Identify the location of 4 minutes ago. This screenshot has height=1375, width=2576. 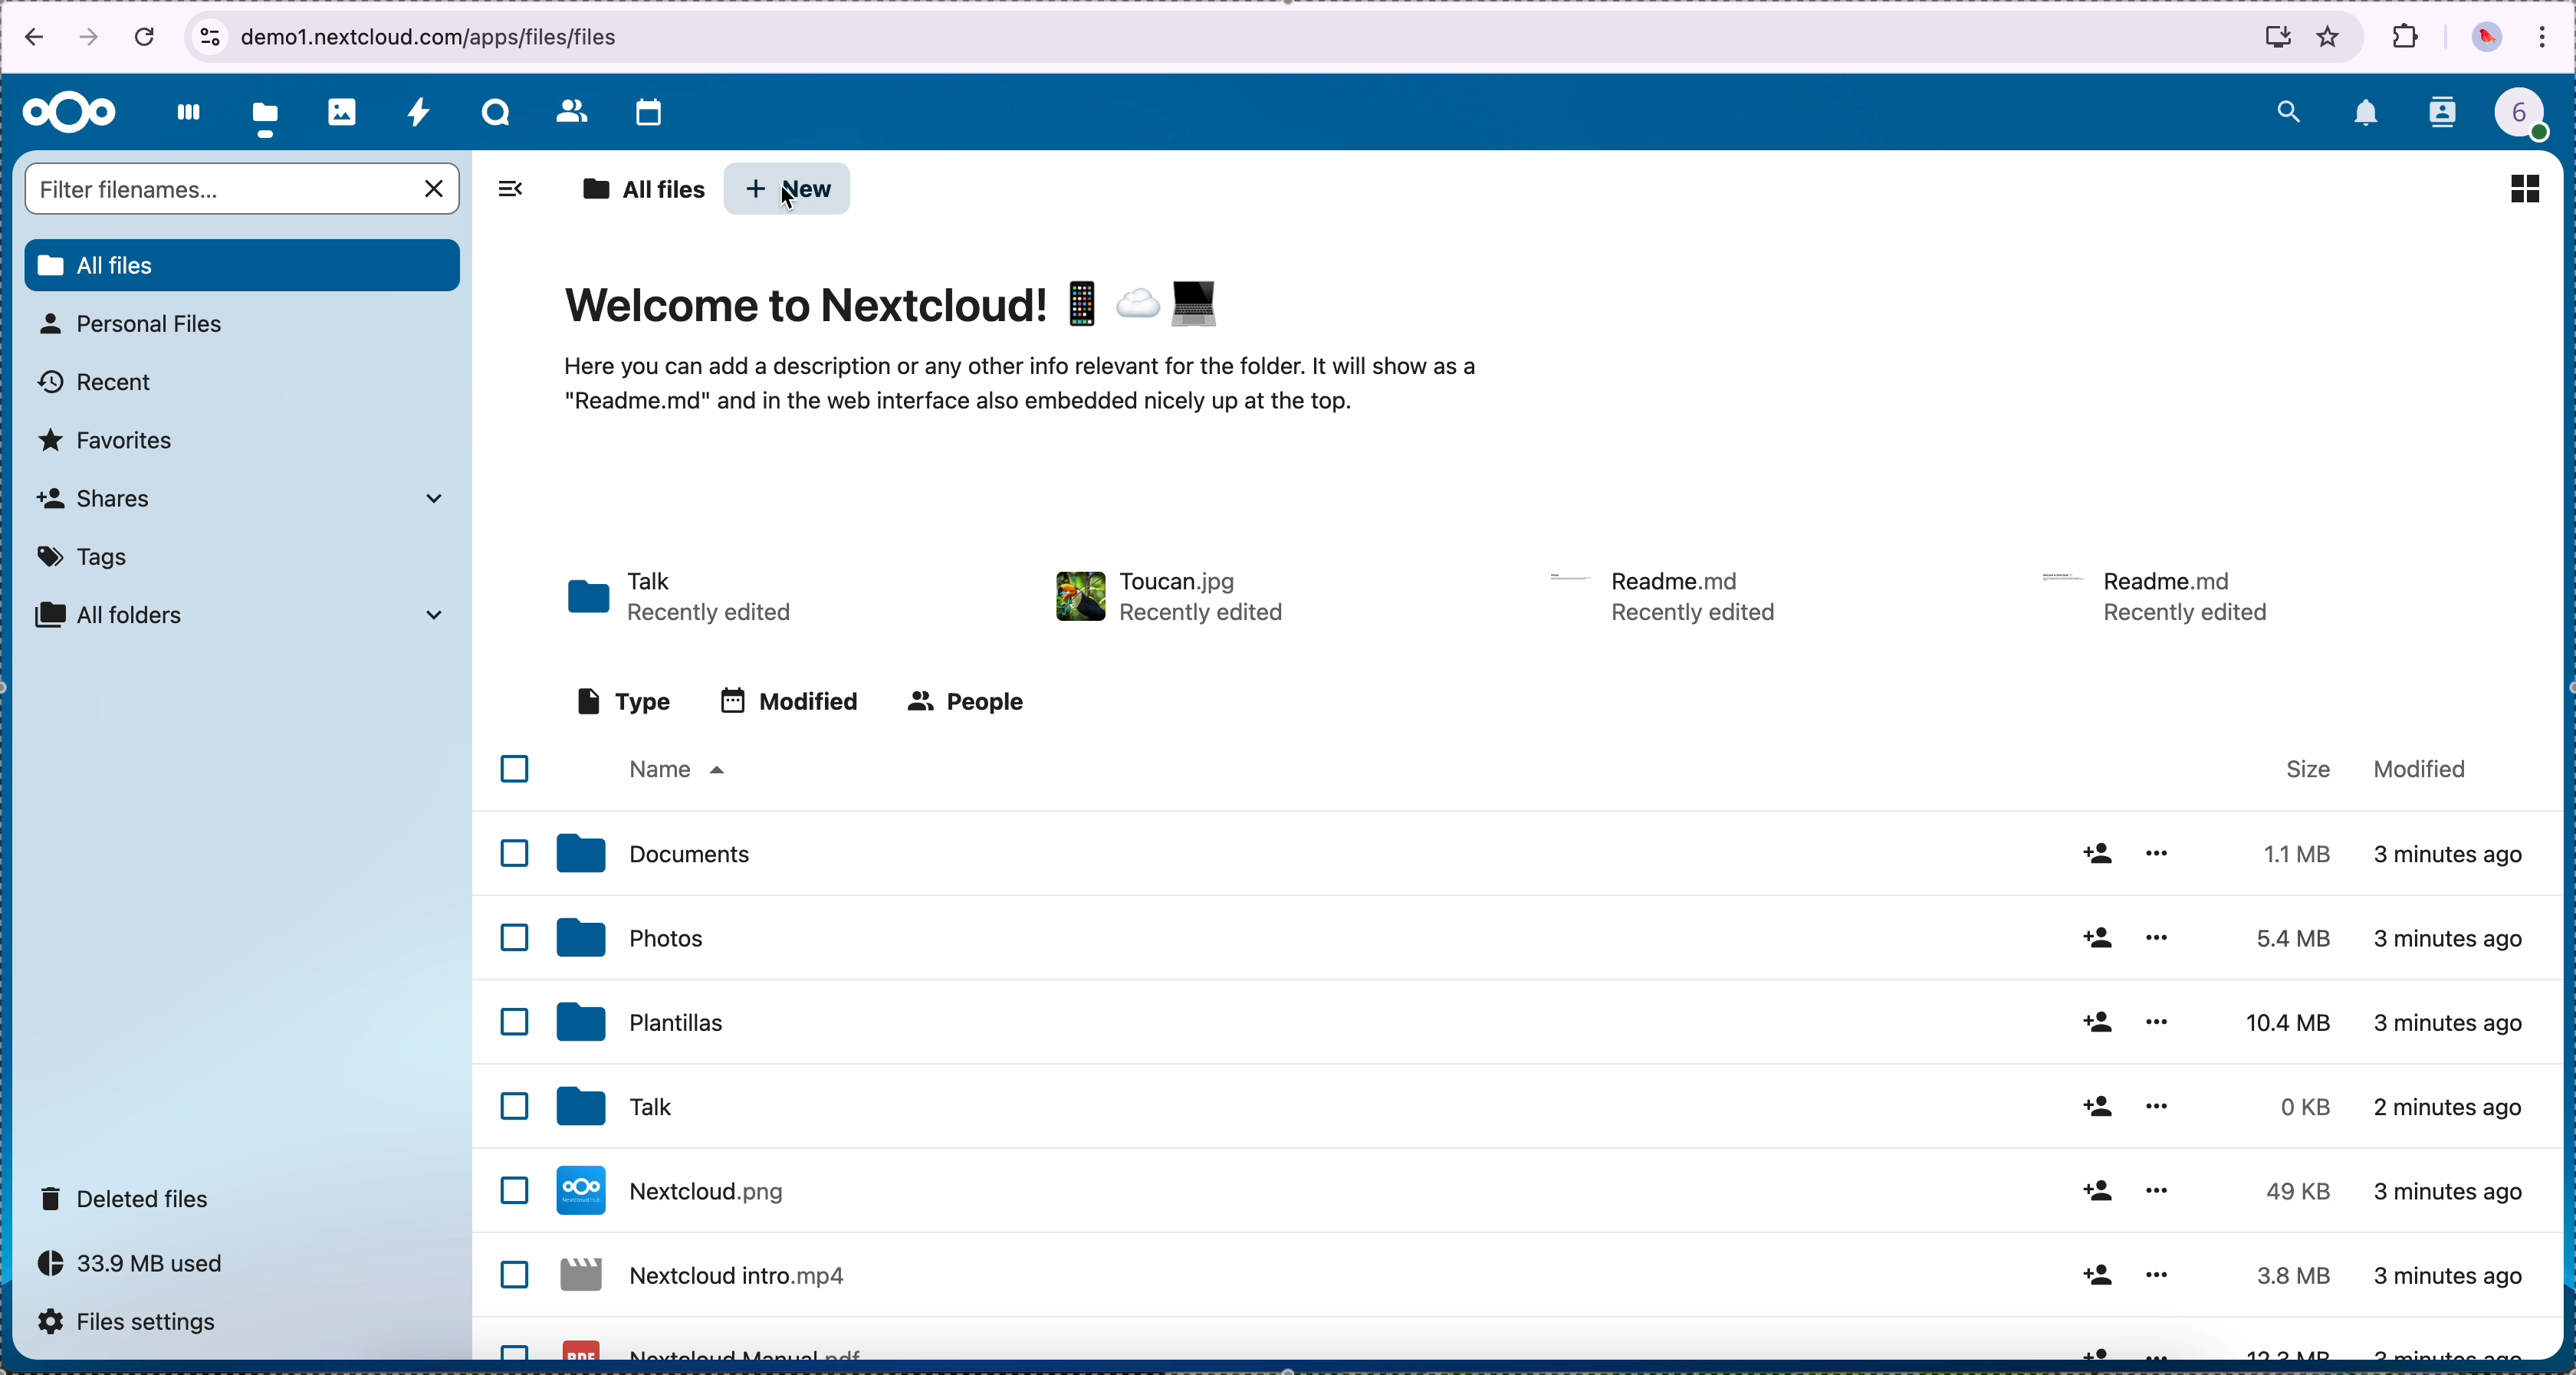
(2452, 1019).